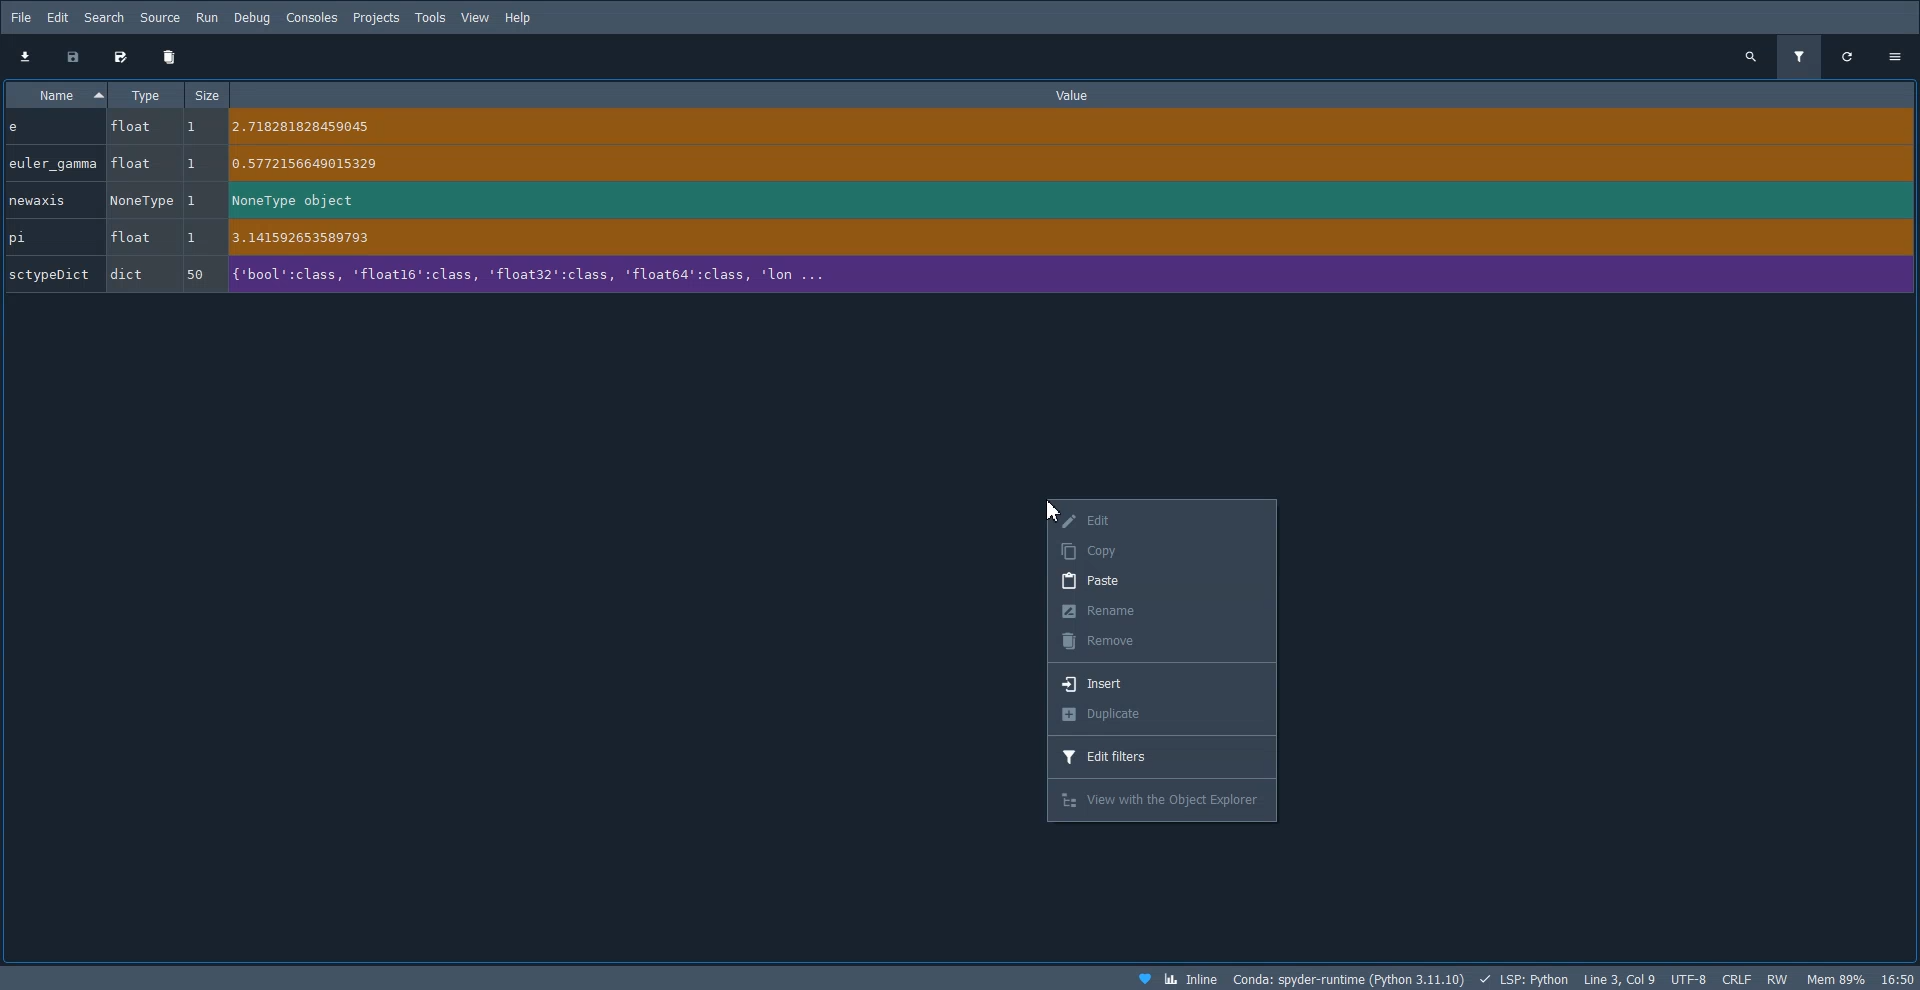  I want to click on Debug, so click(252, 16).